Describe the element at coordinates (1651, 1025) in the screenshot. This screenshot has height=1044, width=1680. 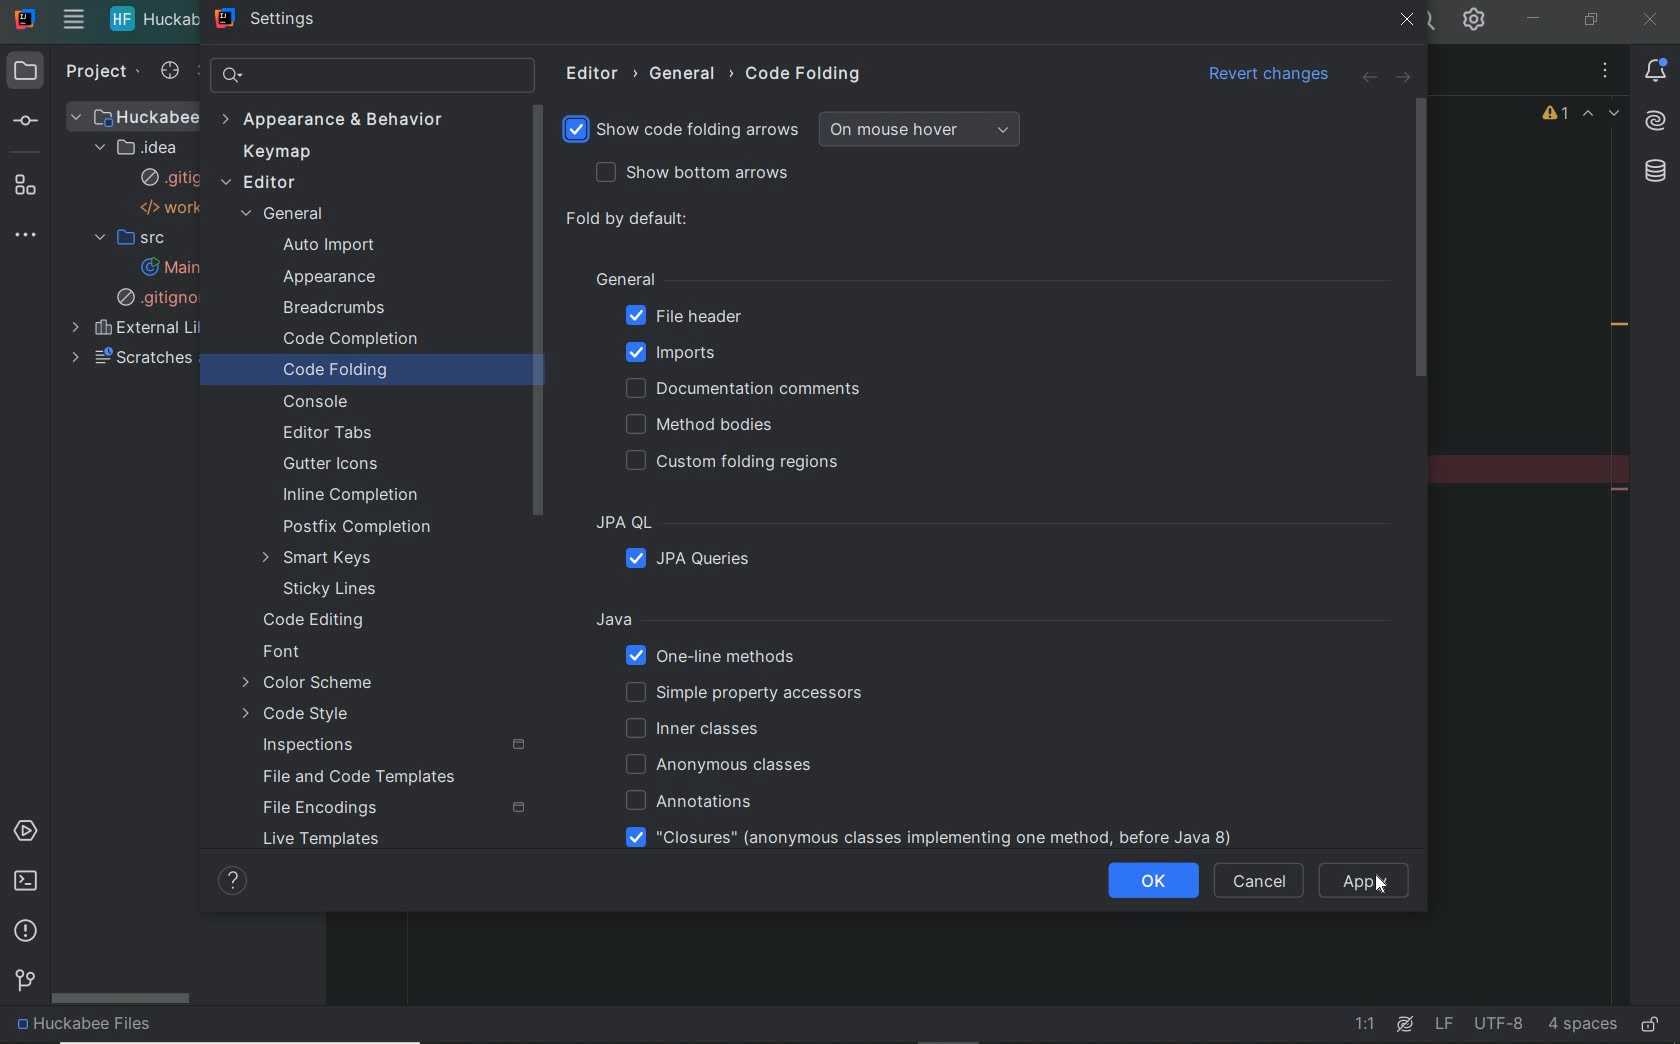
I see `make file ready only` at that location.